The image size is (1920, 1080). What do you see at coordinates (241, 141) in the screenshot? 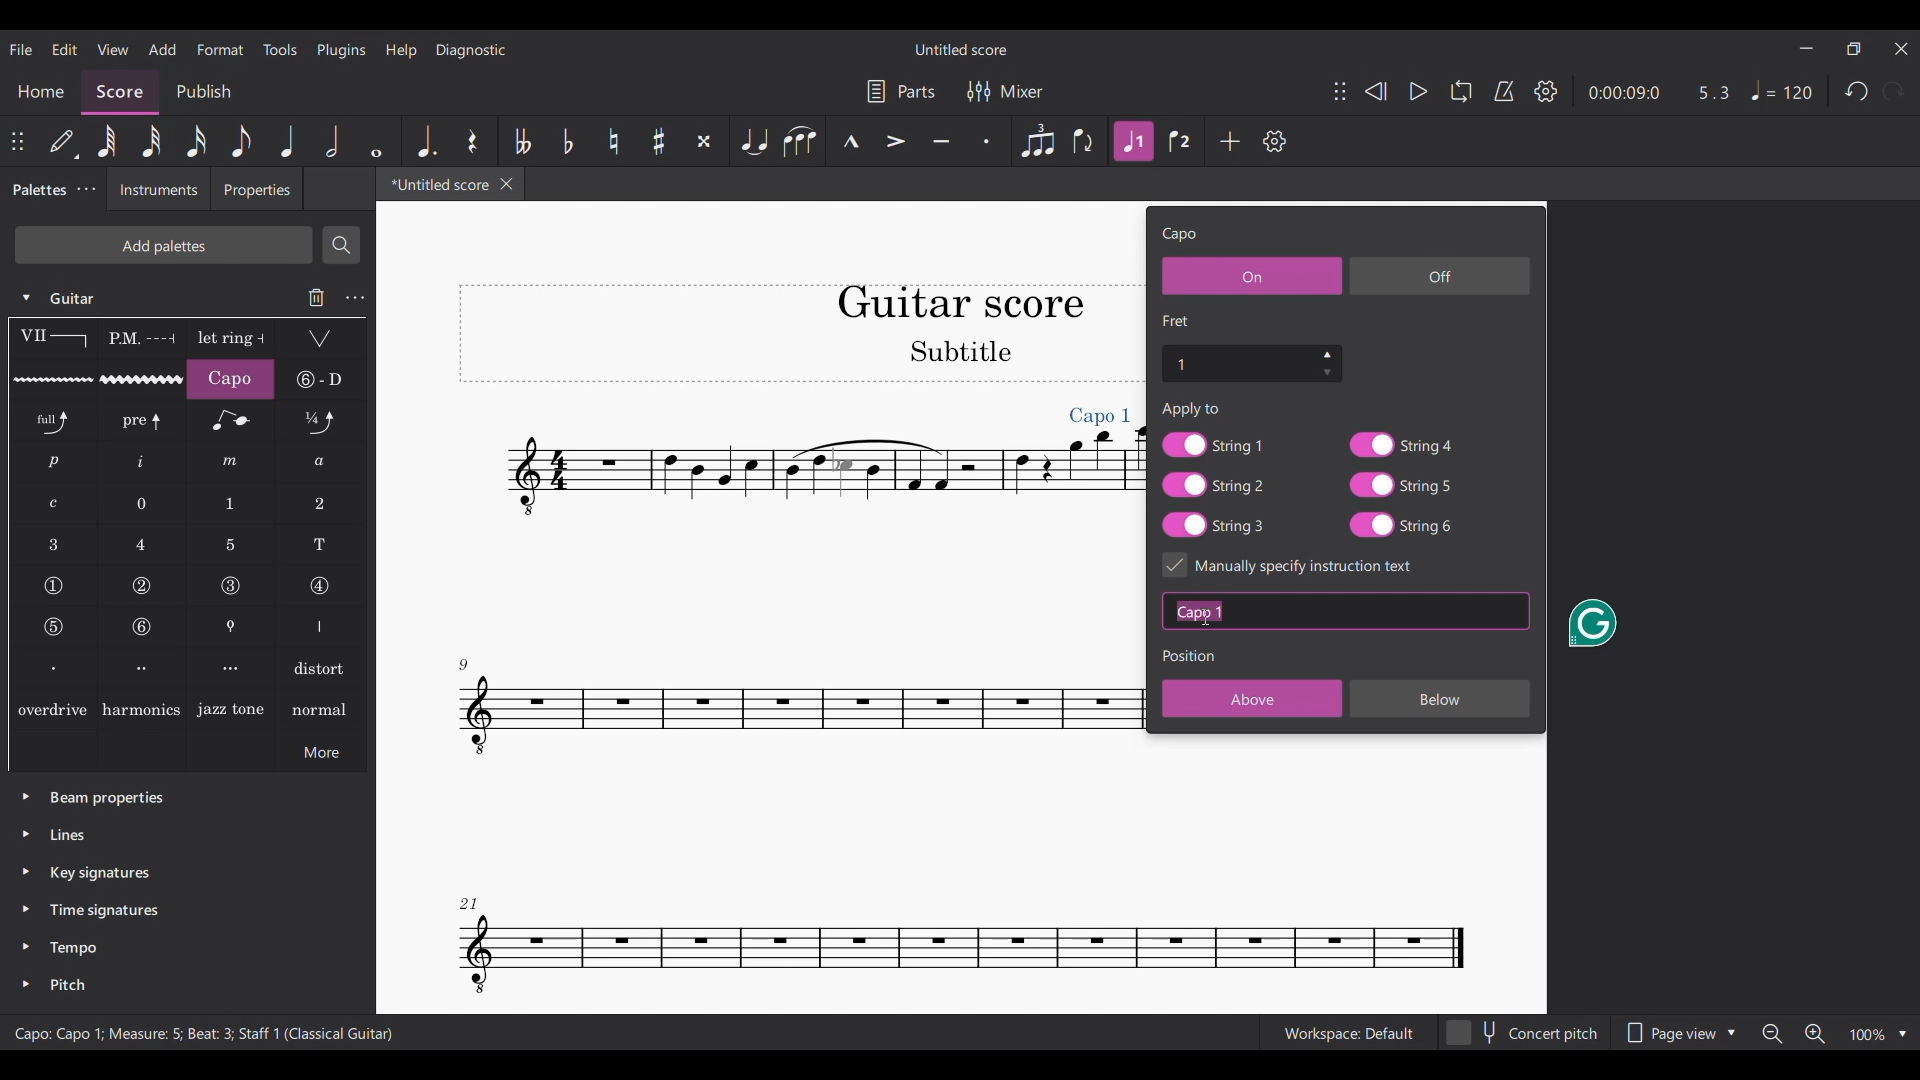
I see `8th note` at bounding box center [241, 141].